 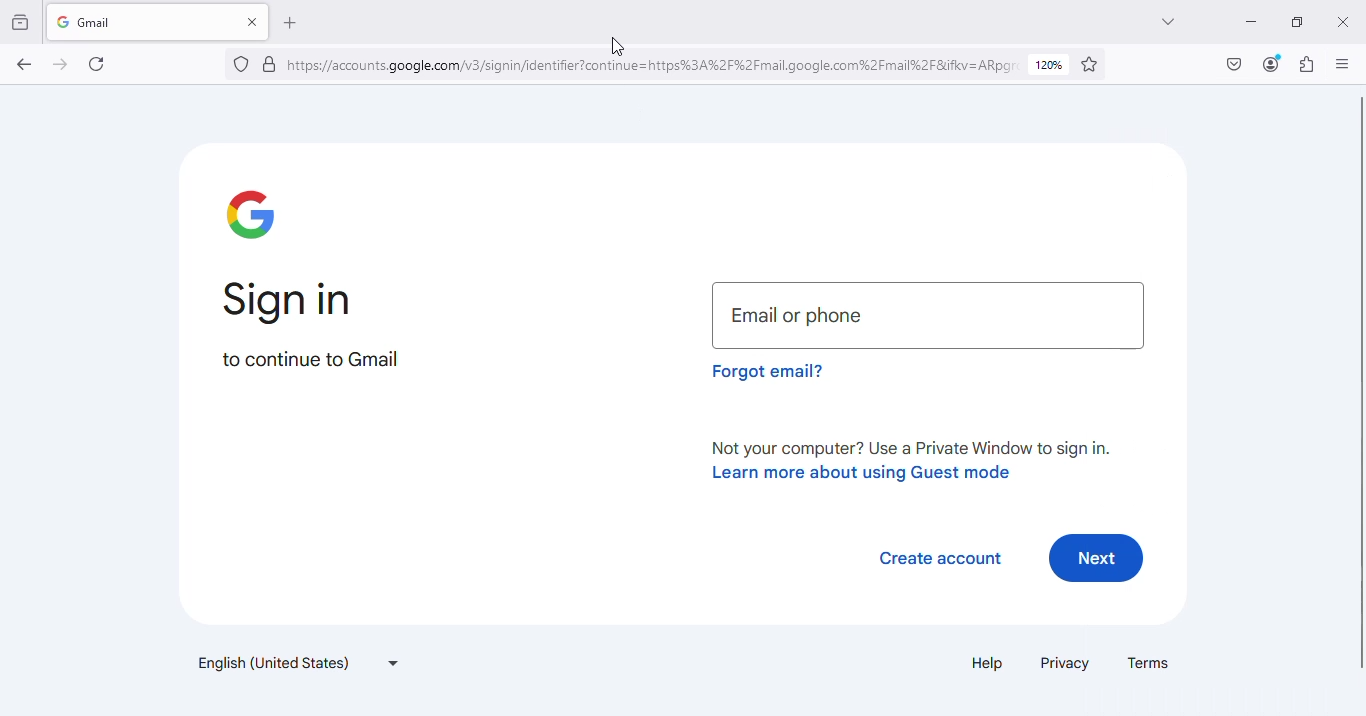 What do you see at coordinates (295, 662) in the screenshot?
I see `text language` at bounding box center [295, 662].